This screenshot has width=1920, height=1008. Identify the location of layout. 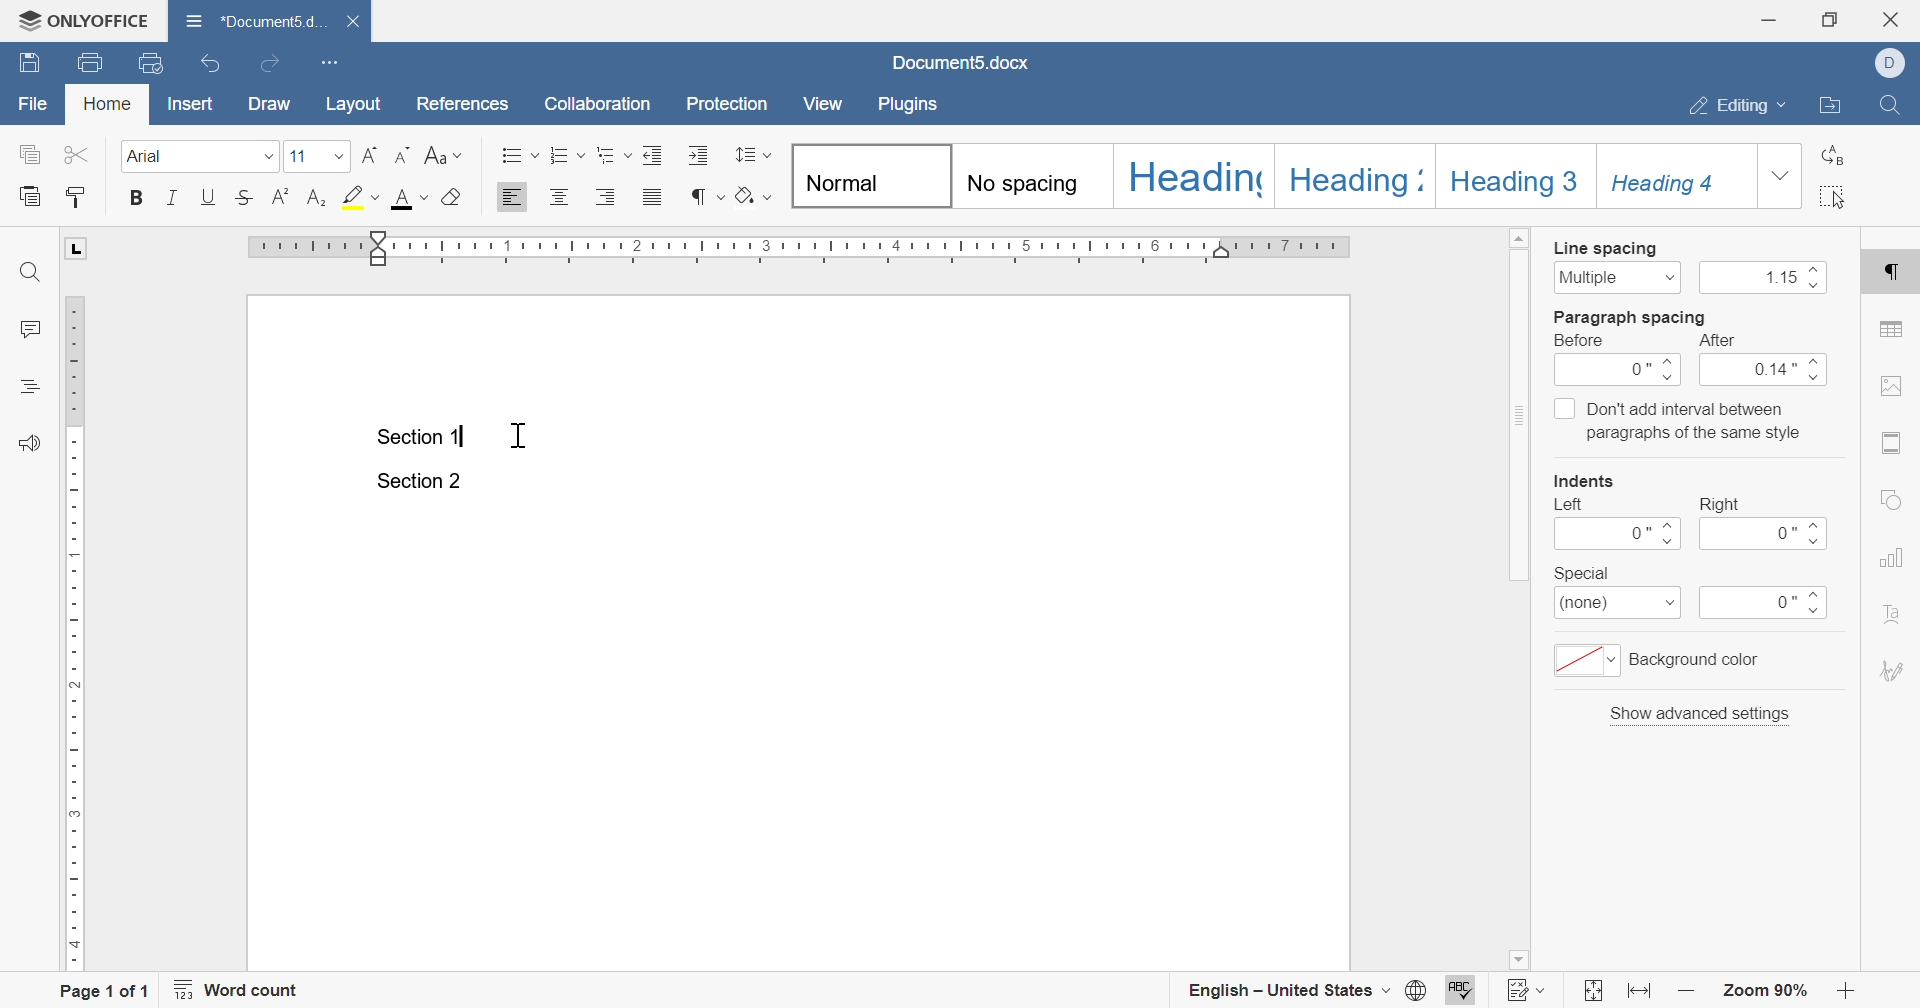
(352, 107).